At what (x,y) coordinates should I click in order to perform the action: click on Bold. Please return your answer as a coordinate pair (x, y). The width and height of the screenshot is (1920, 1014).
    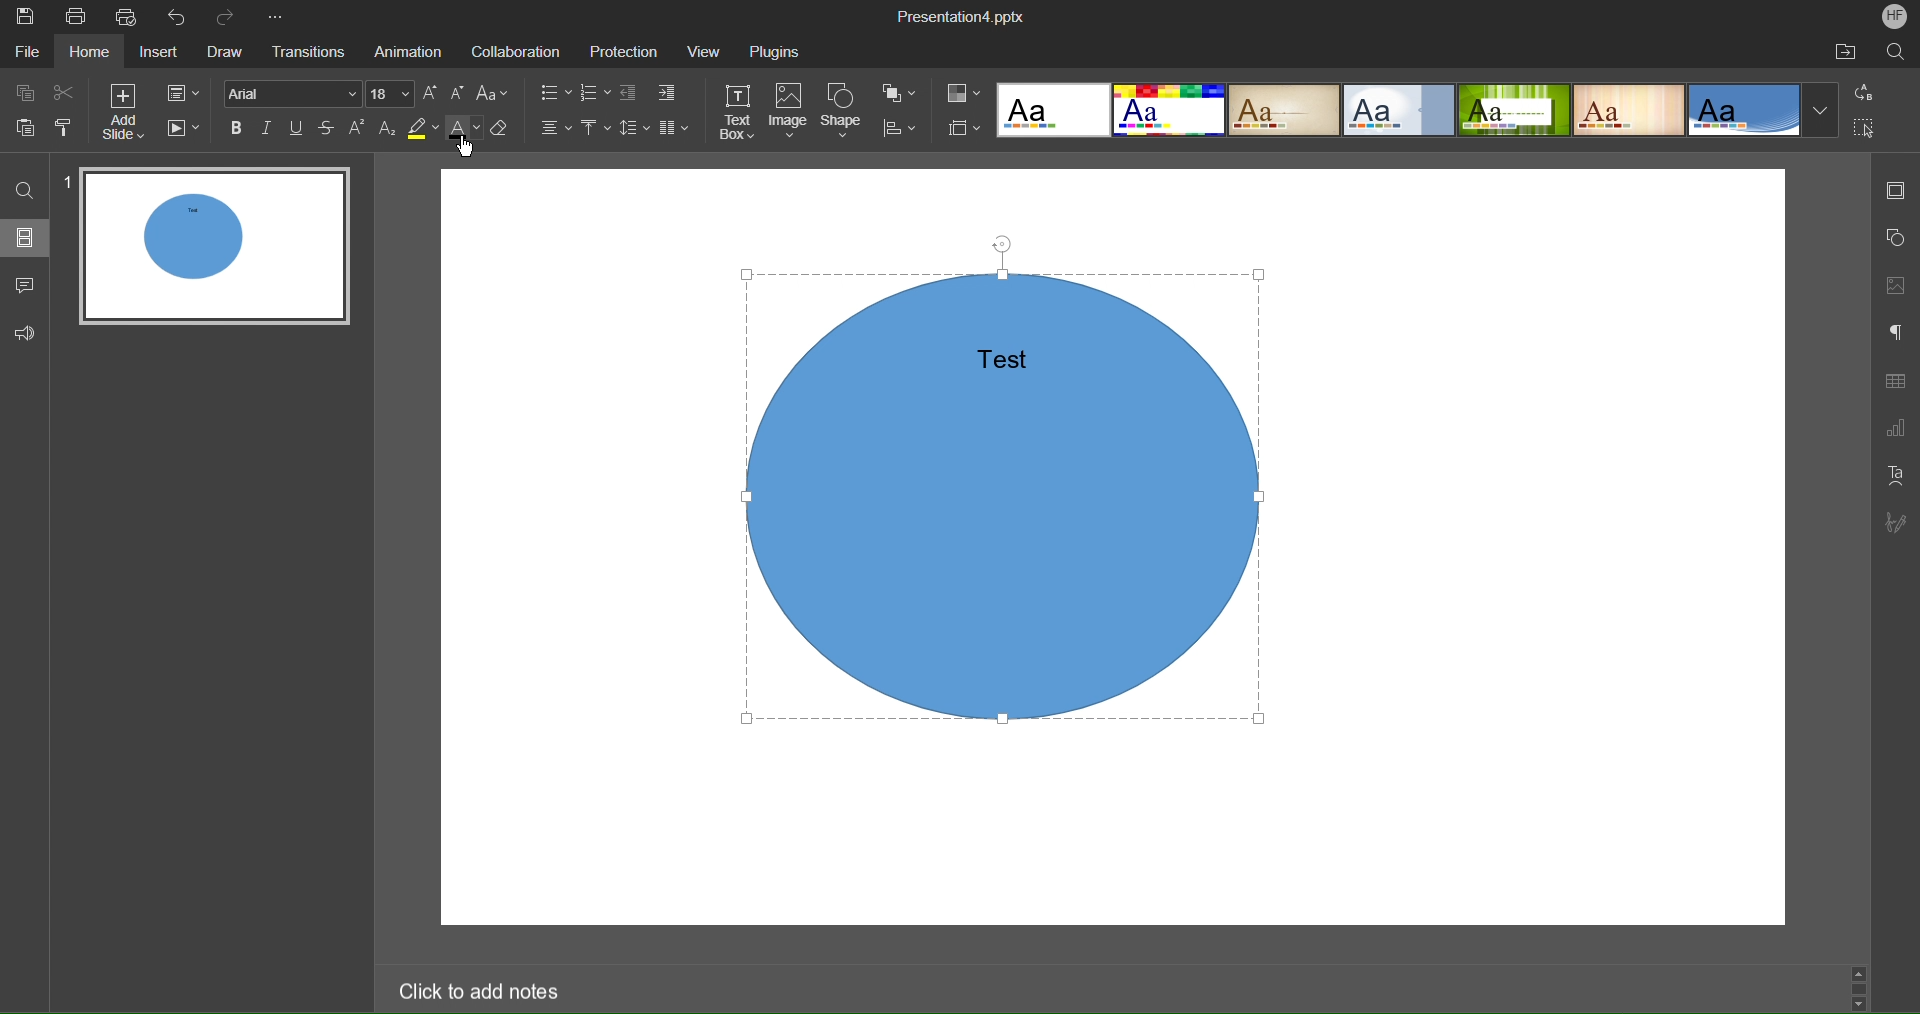
    Looking at the image, I should click on (239, 131).